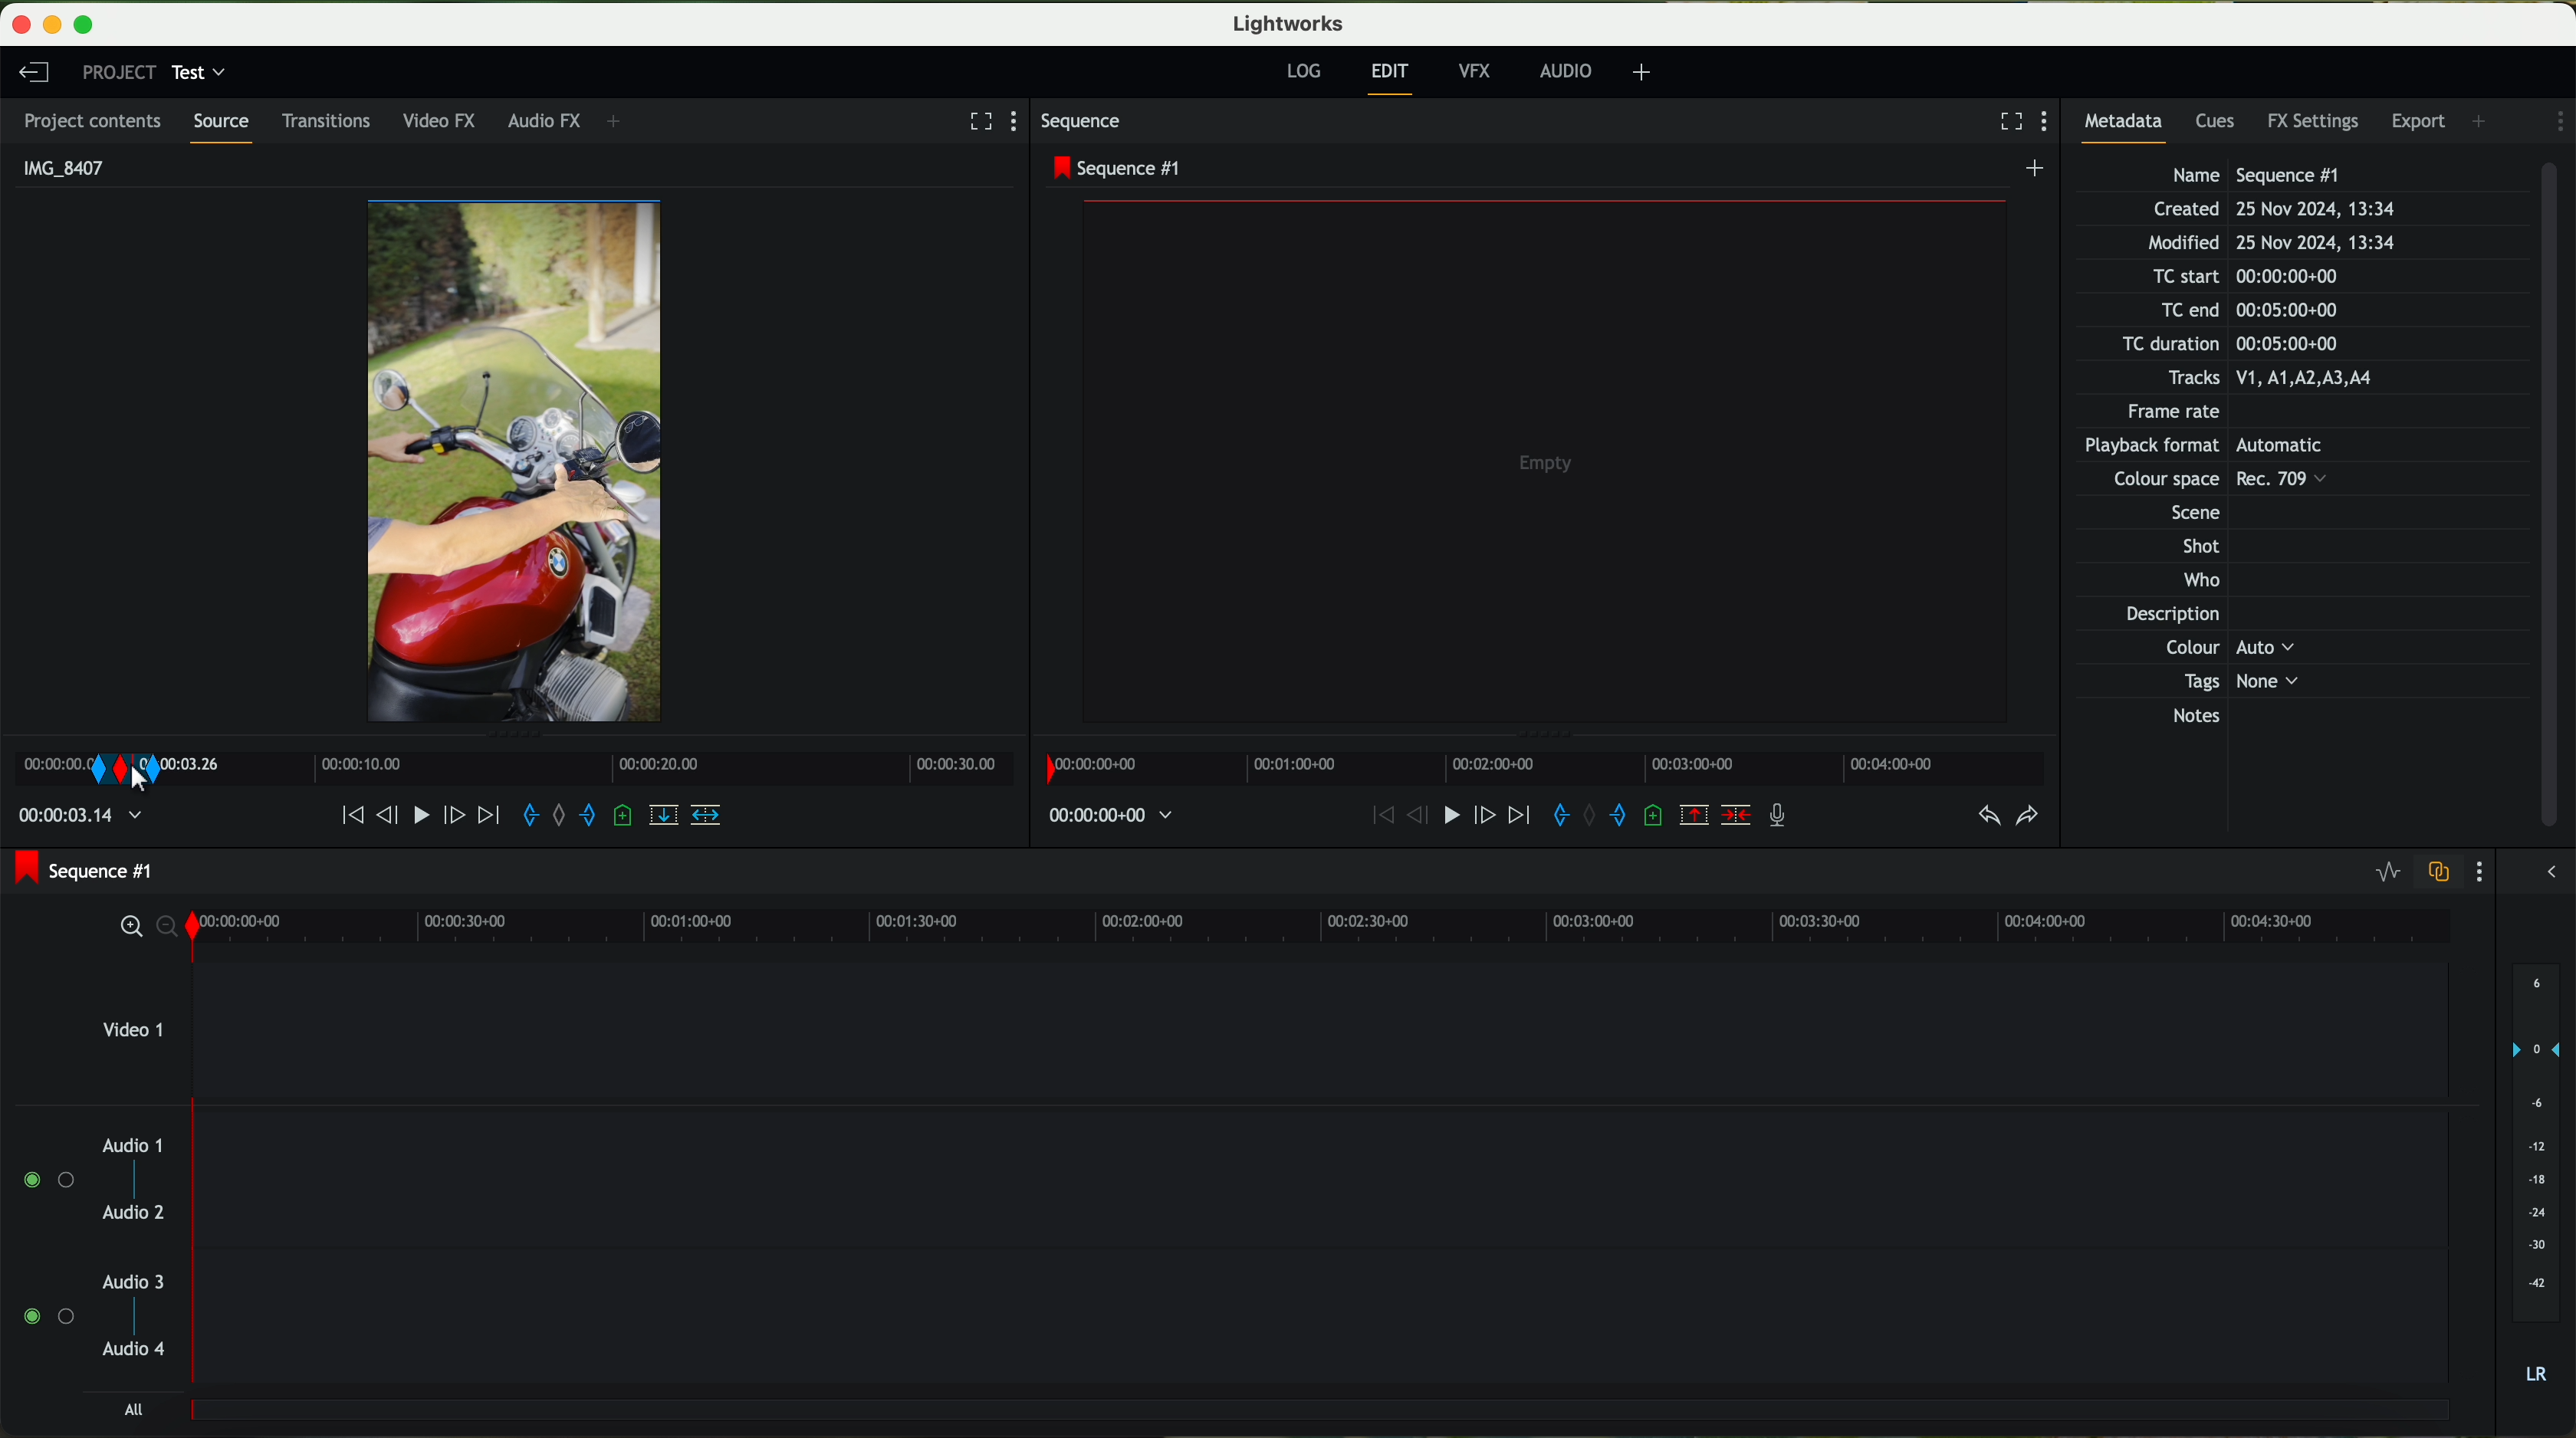  Describe the element at coordinates (2531, 1172) in the screenshot. I see `audio output level (dB)` at that location.